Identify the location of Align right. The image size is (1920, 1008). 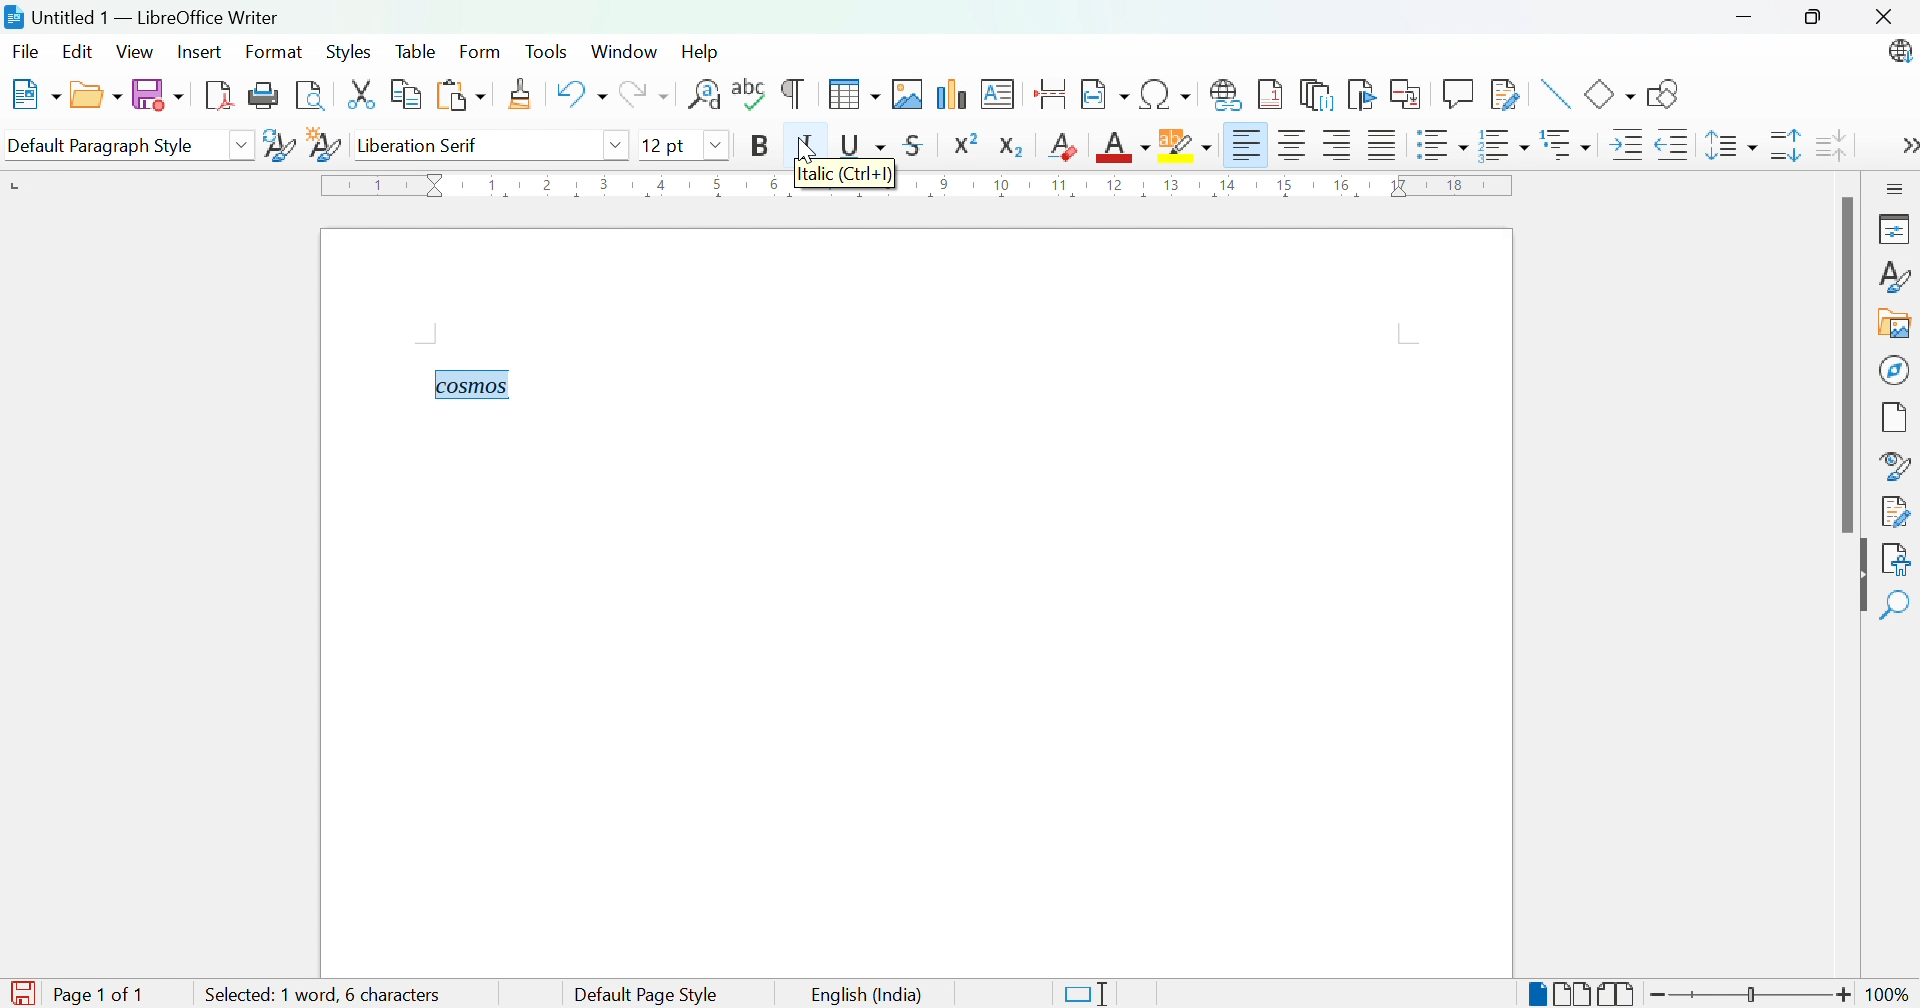
(1342, 147).